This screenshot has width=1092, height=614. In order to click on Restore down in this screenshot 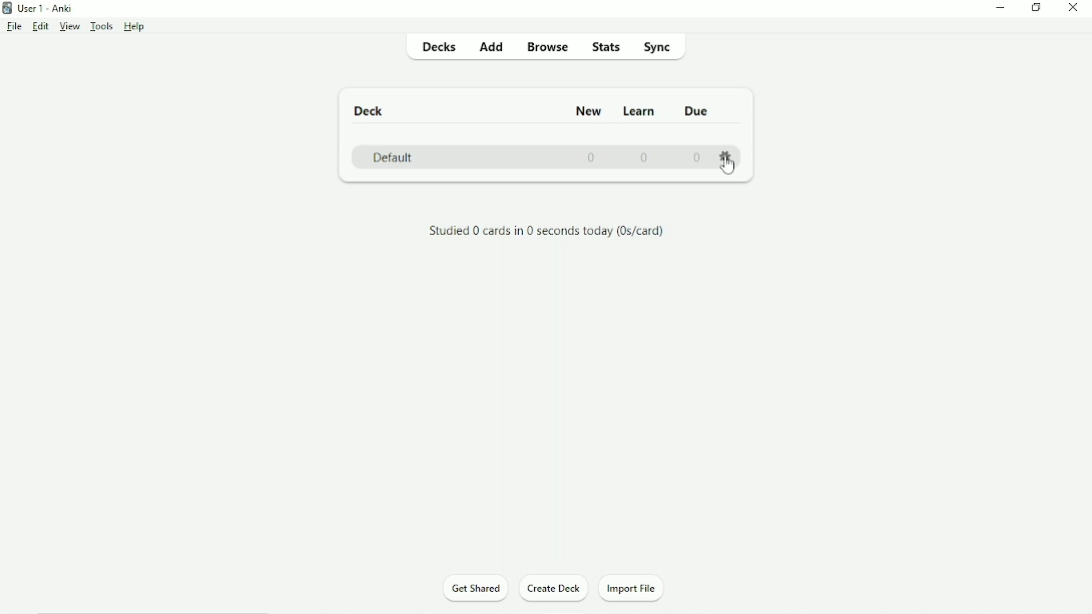, I will do `click(1036, 8)`.